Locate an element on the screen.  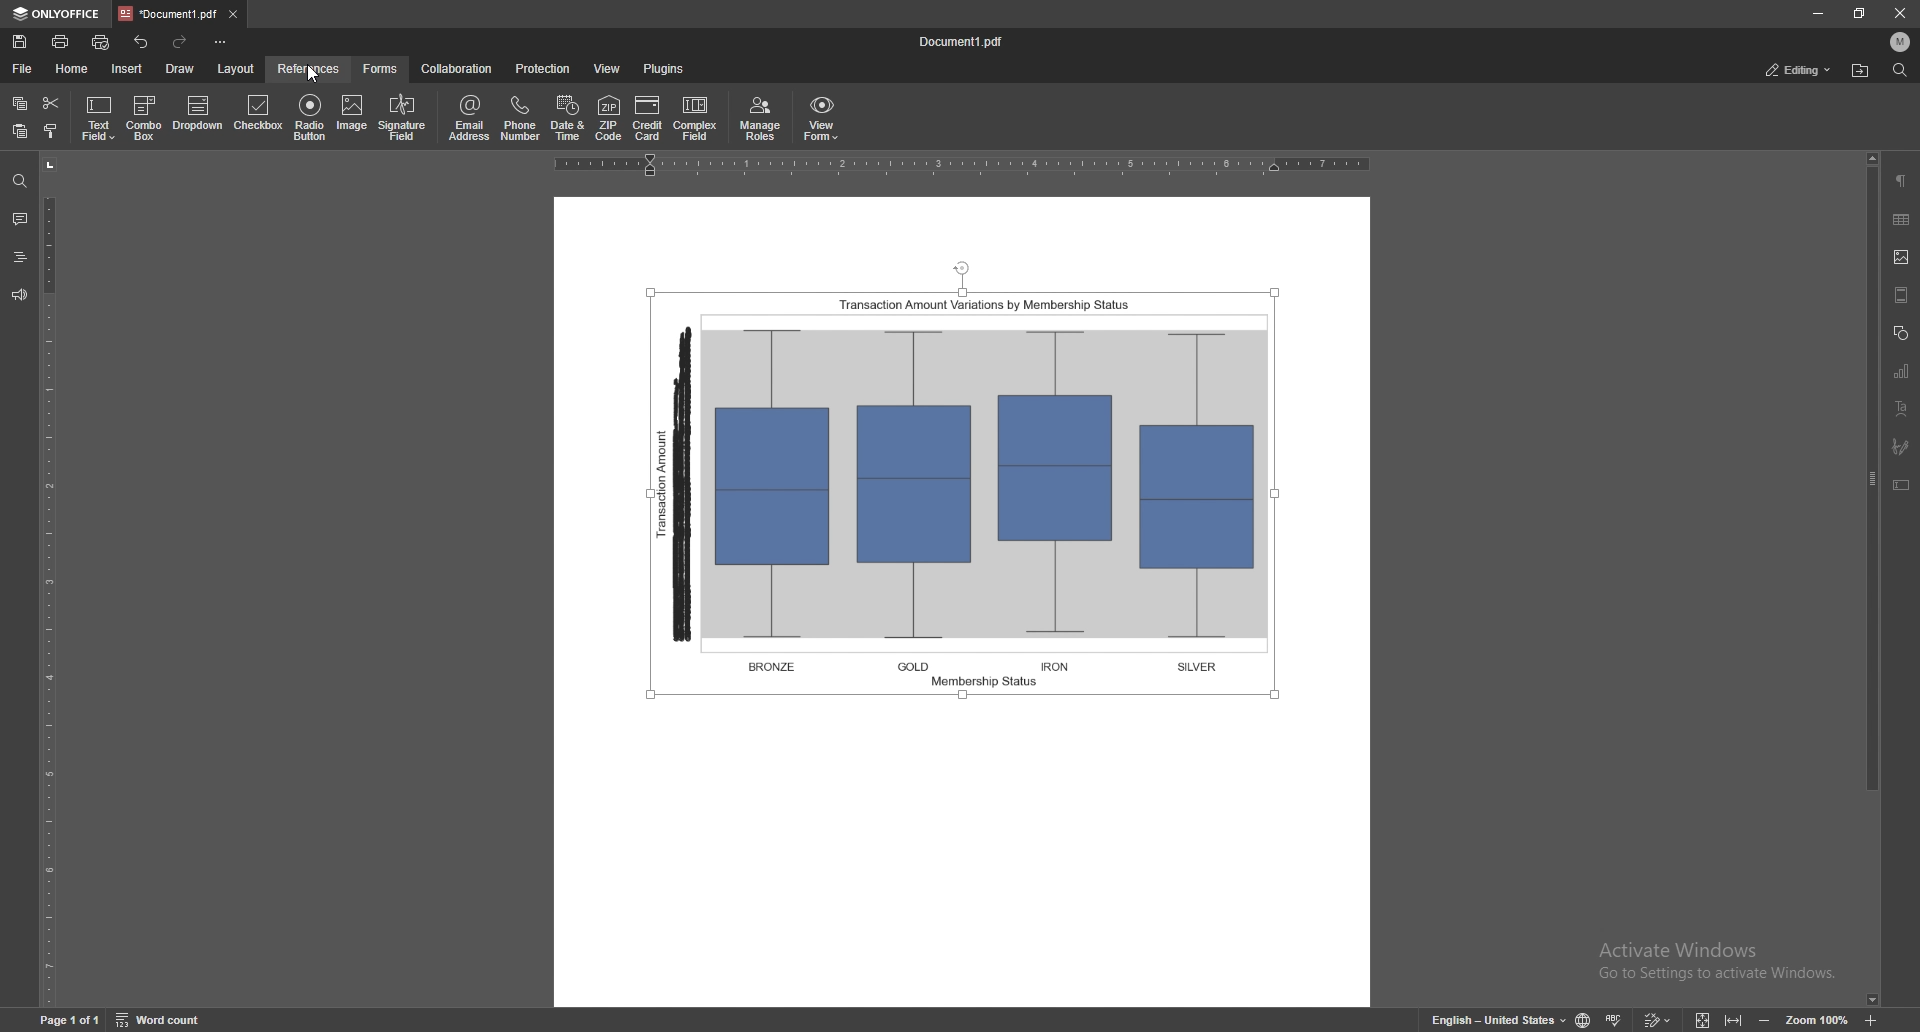
onlyoffice is located at coordinates (58, 13).